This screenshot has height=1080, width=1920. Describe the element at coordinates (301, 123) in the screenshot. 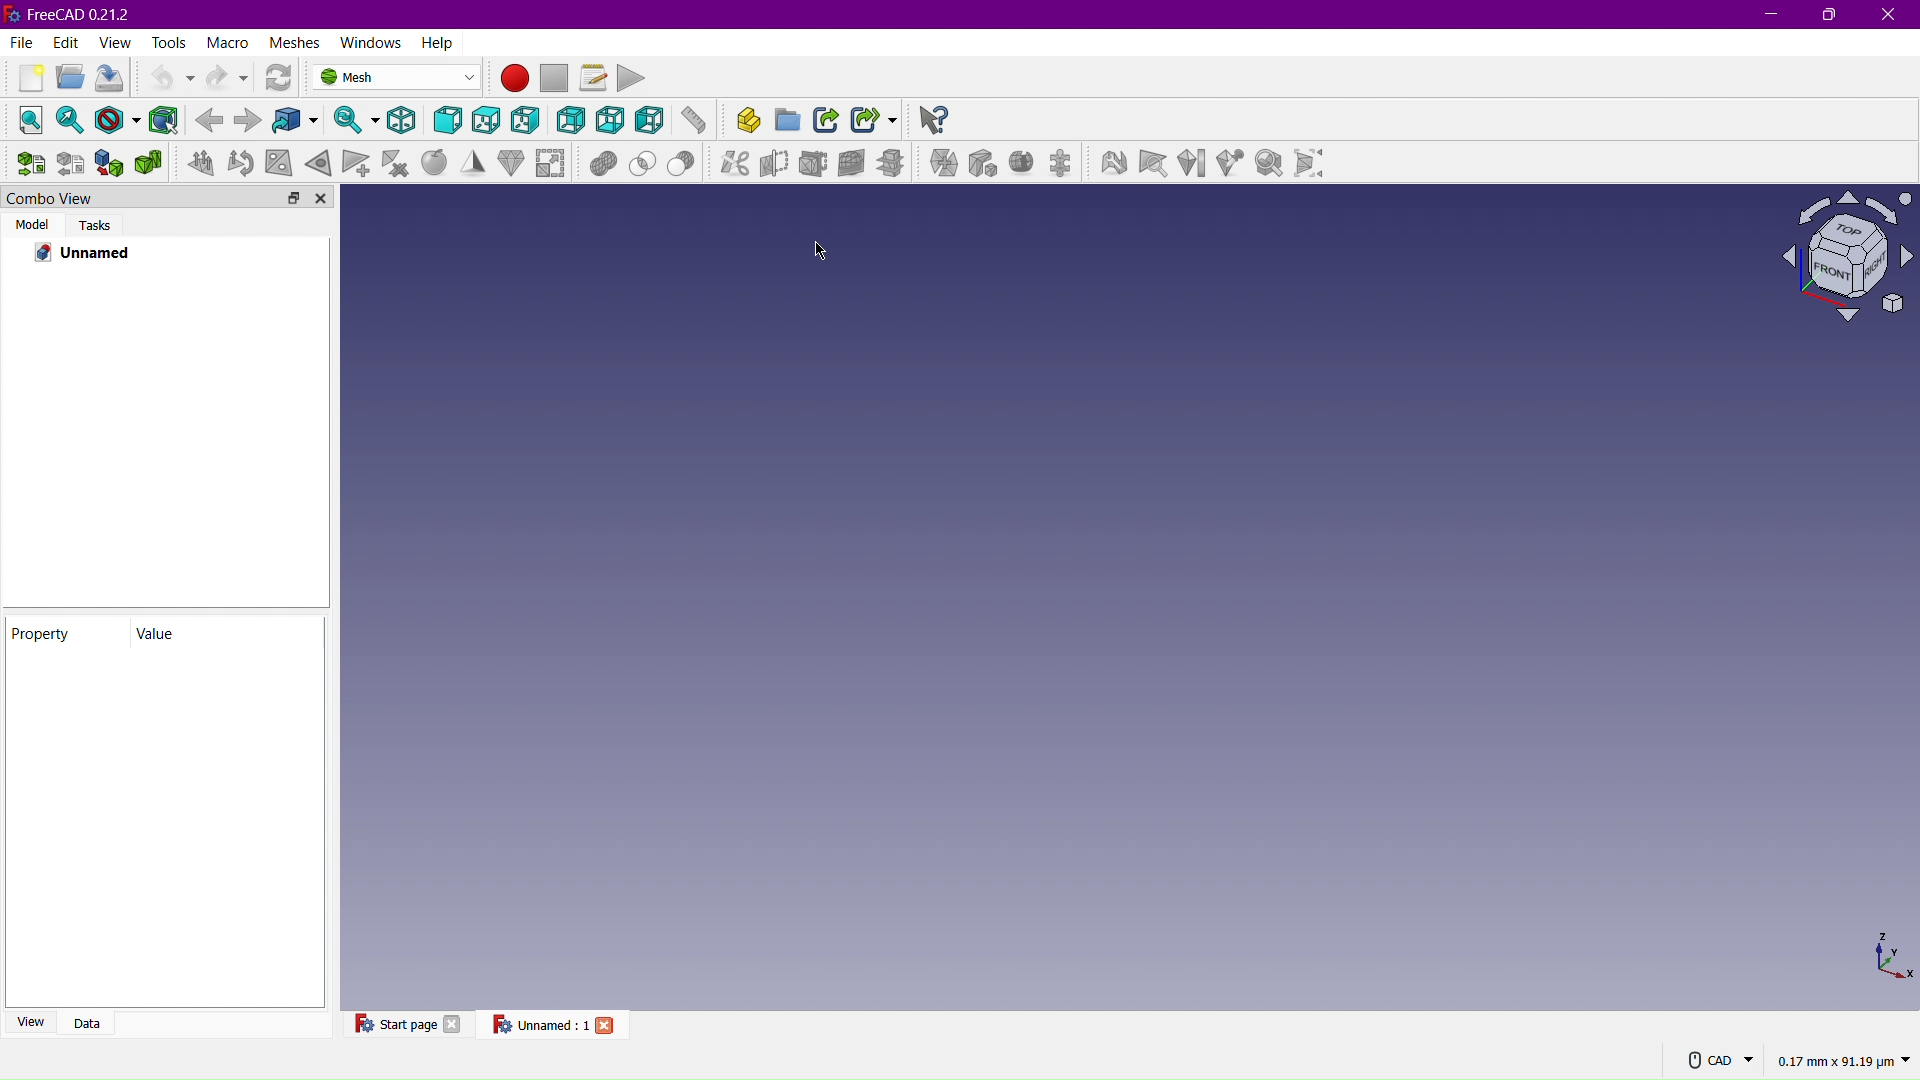

I see `Go to linked object` at that location.